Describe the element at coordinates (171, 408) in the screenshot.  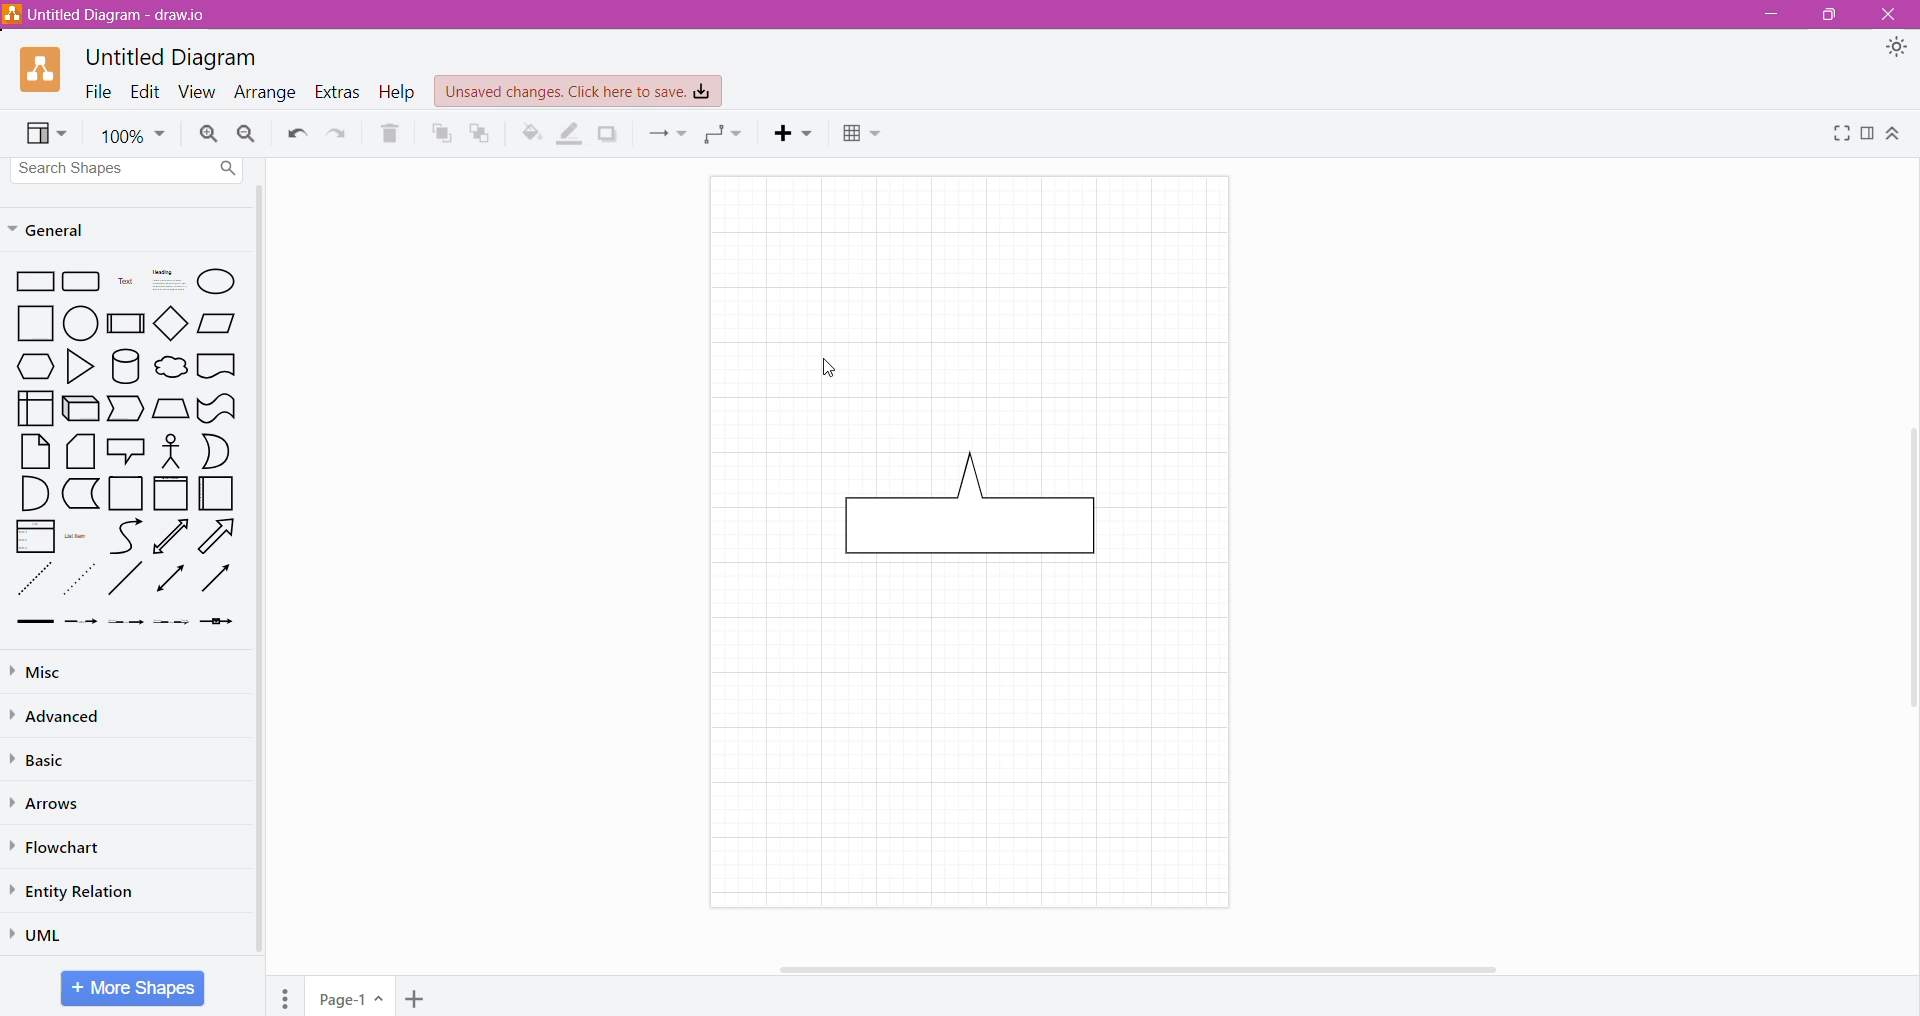
I see `manual input` at that location.